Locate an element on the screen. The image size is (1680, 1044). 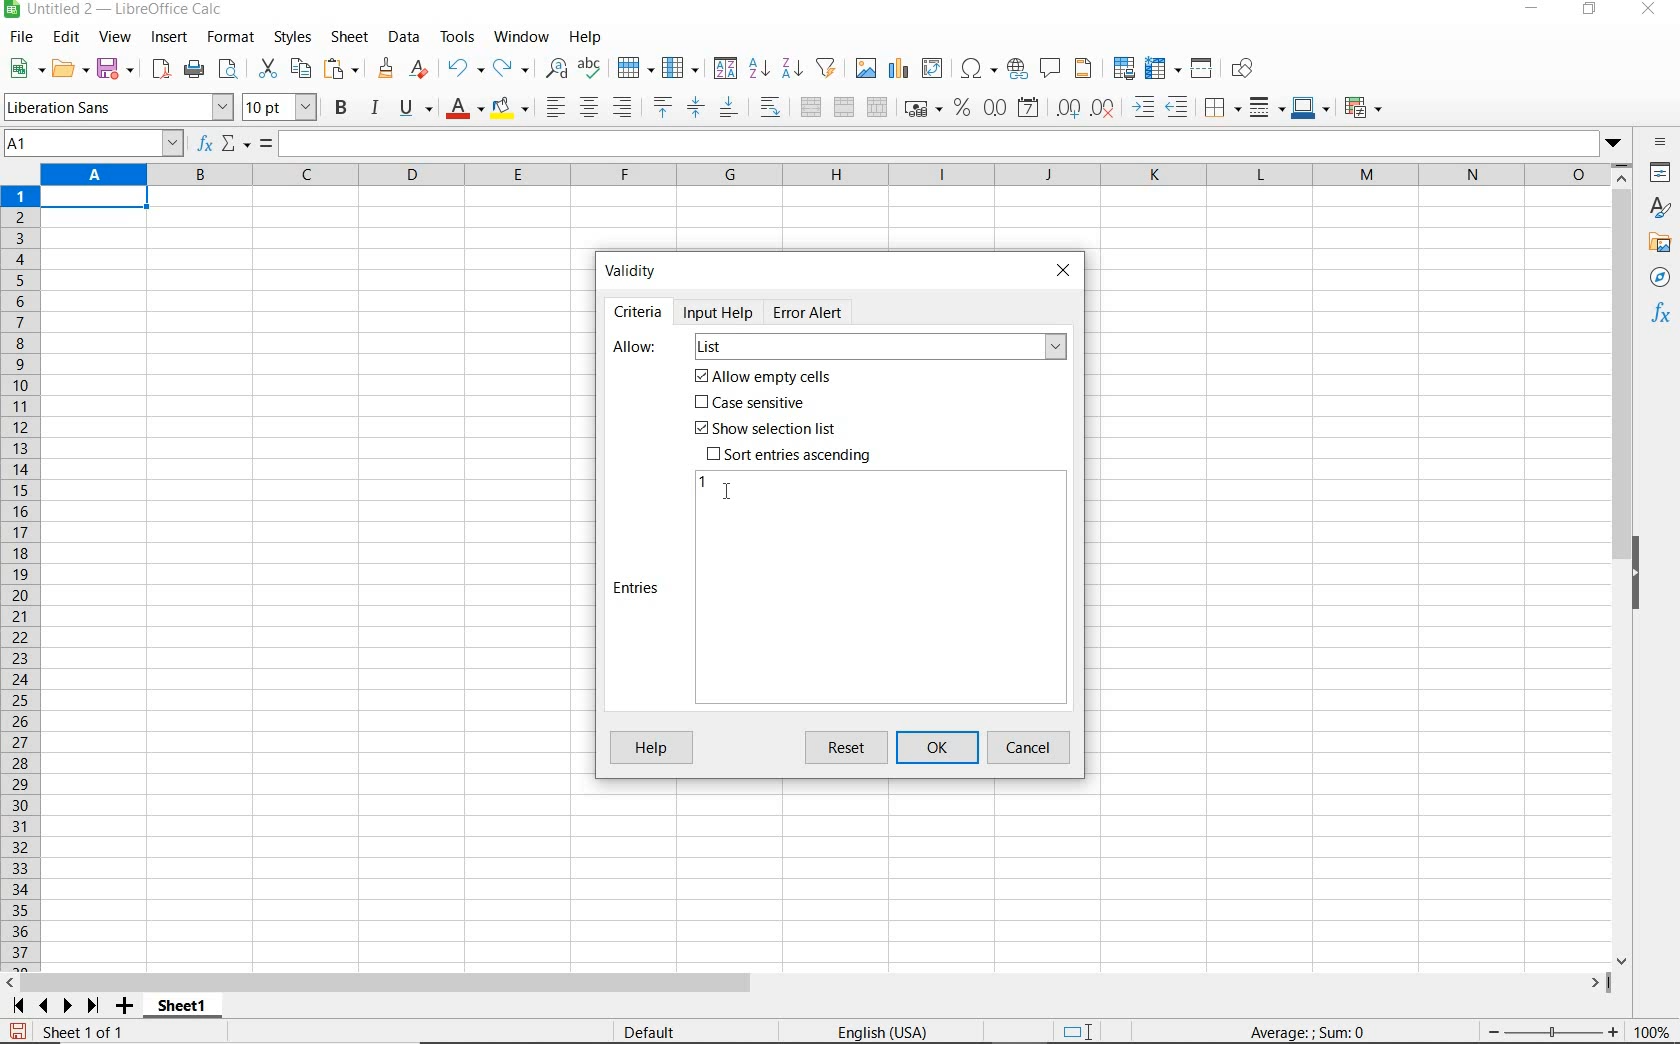
file name is located at coordinates (114, 11).